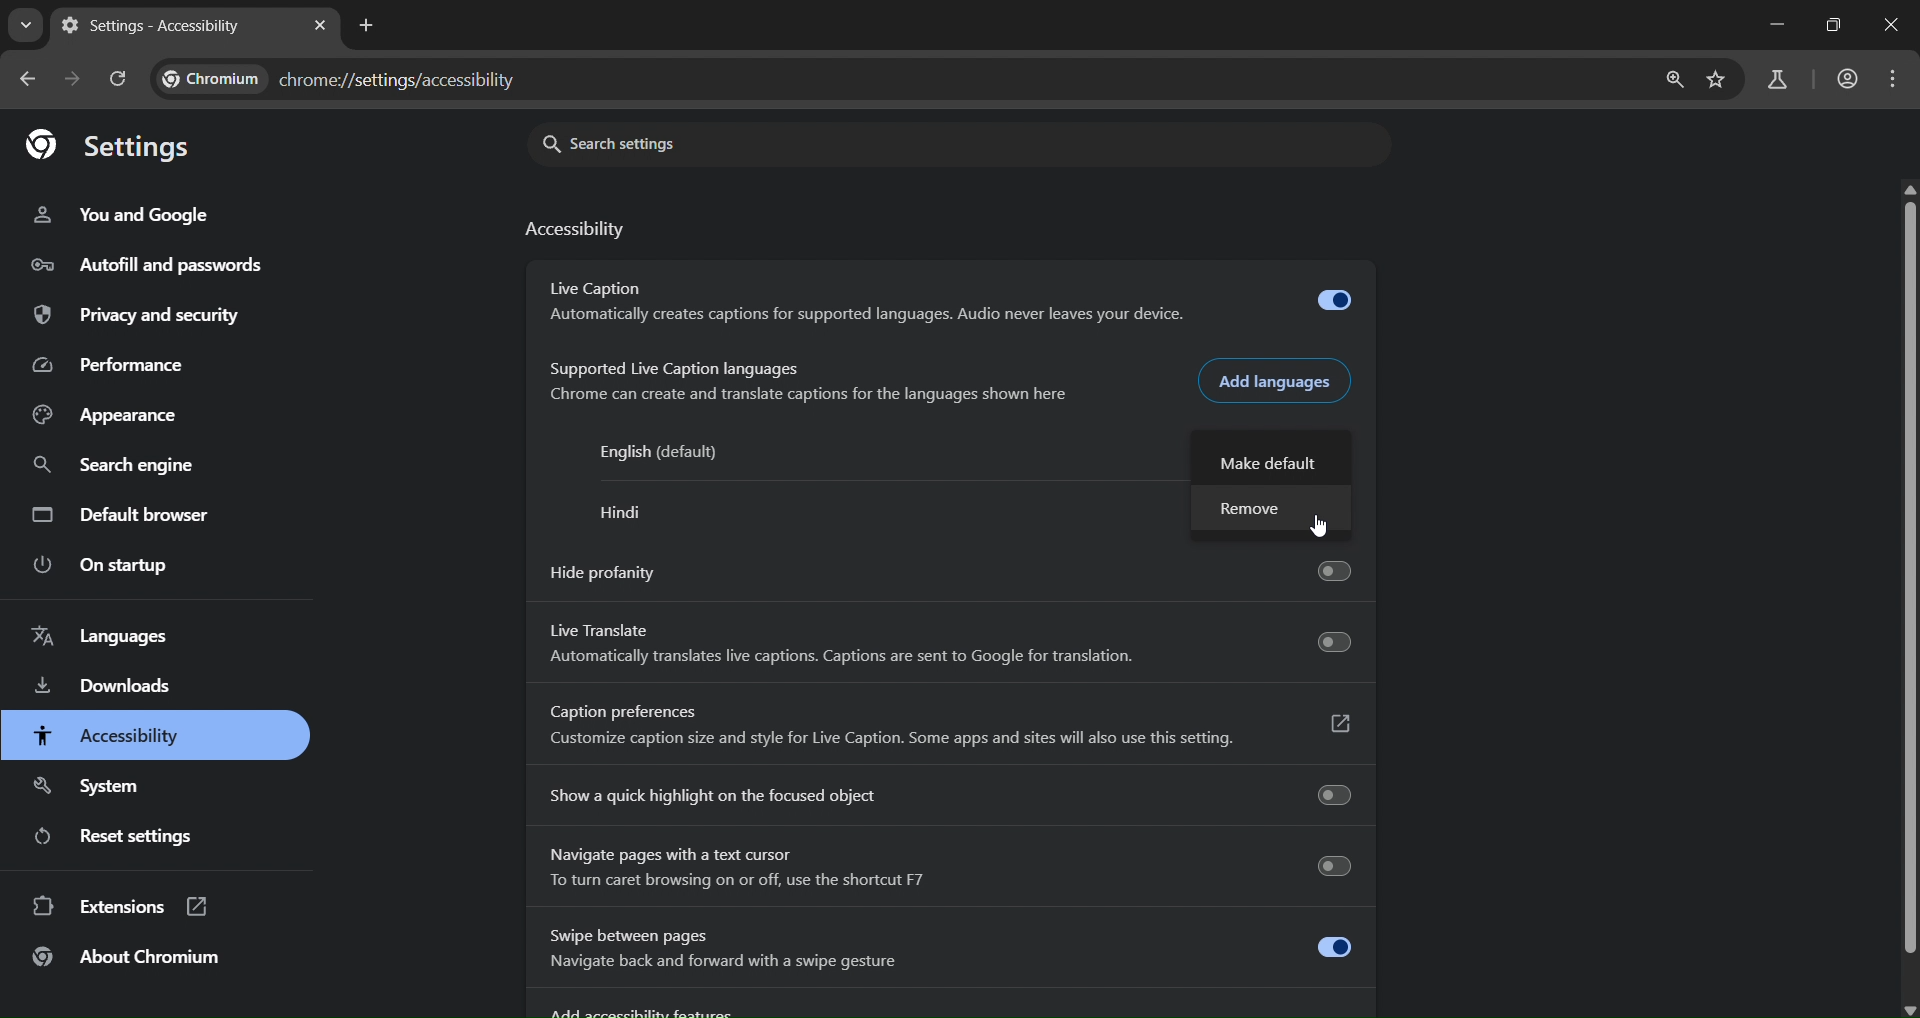  I want to click on search labs, so click(1780, 79).